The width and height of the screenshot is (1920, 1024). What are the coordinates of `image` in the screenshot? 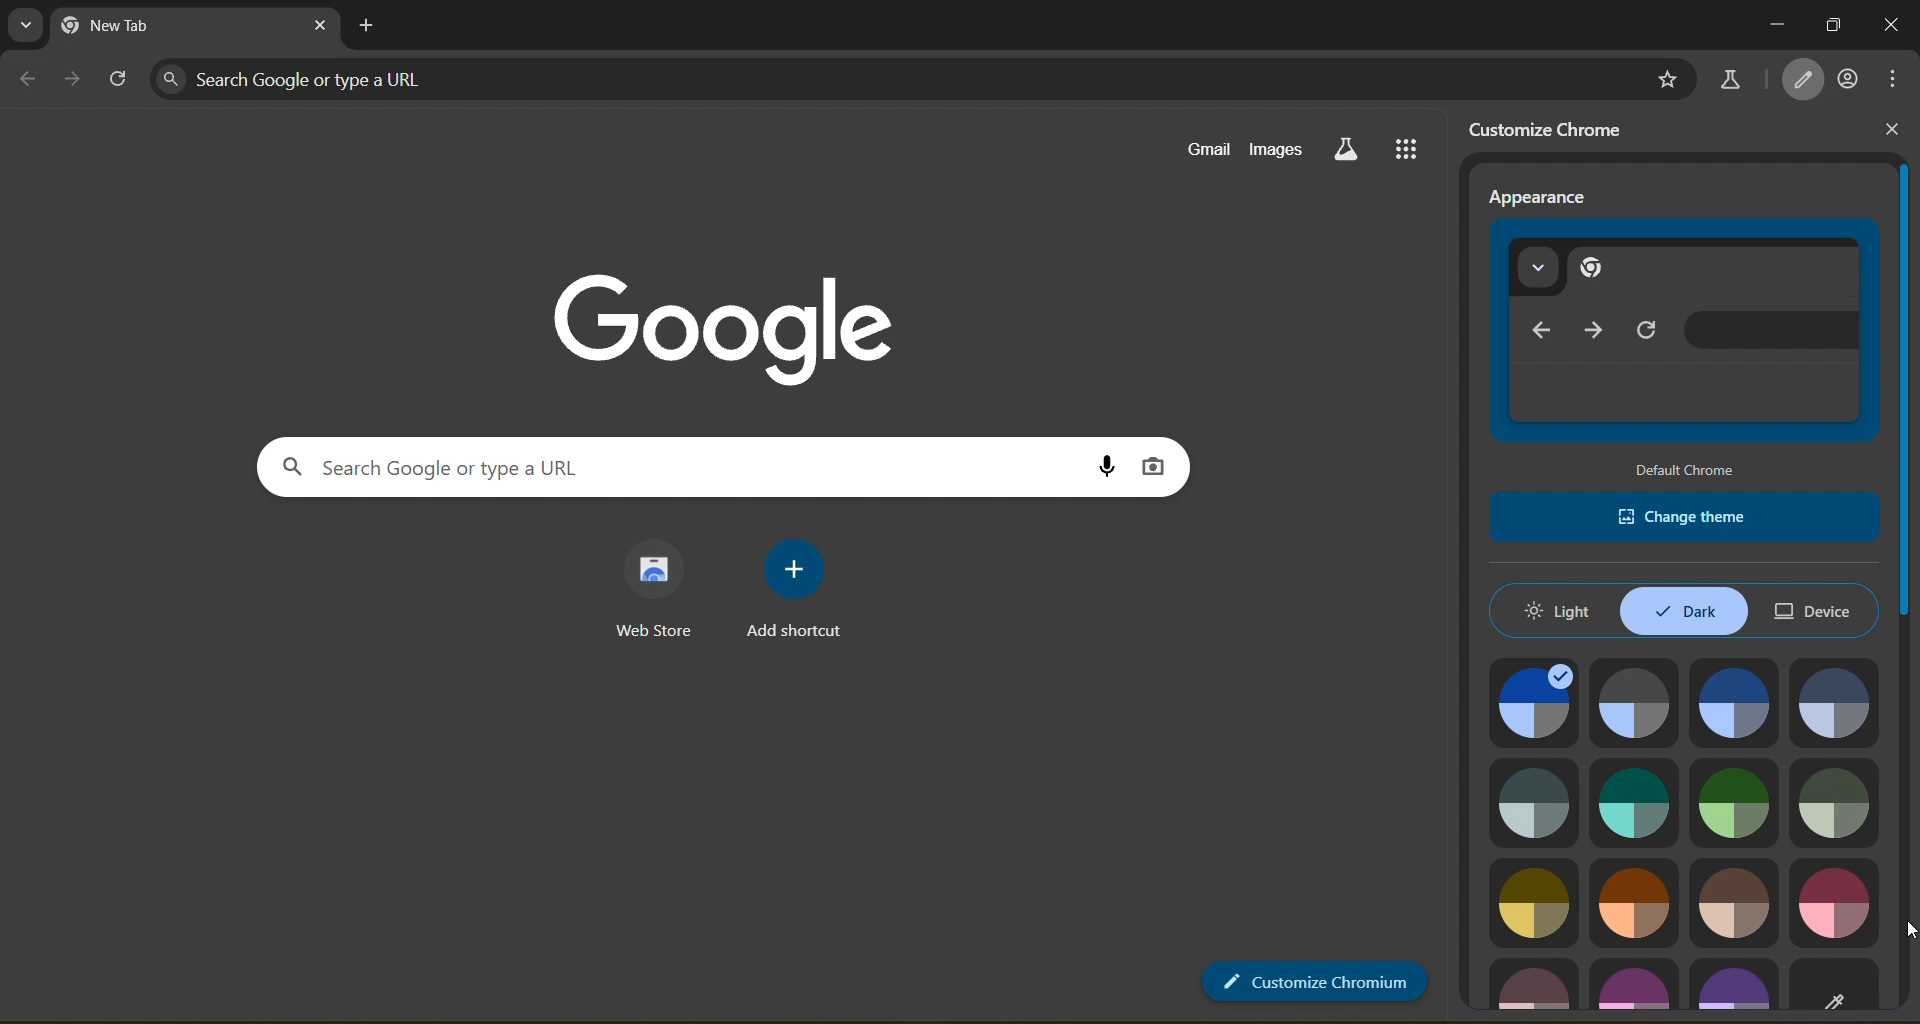 It's located at (1835, 985).